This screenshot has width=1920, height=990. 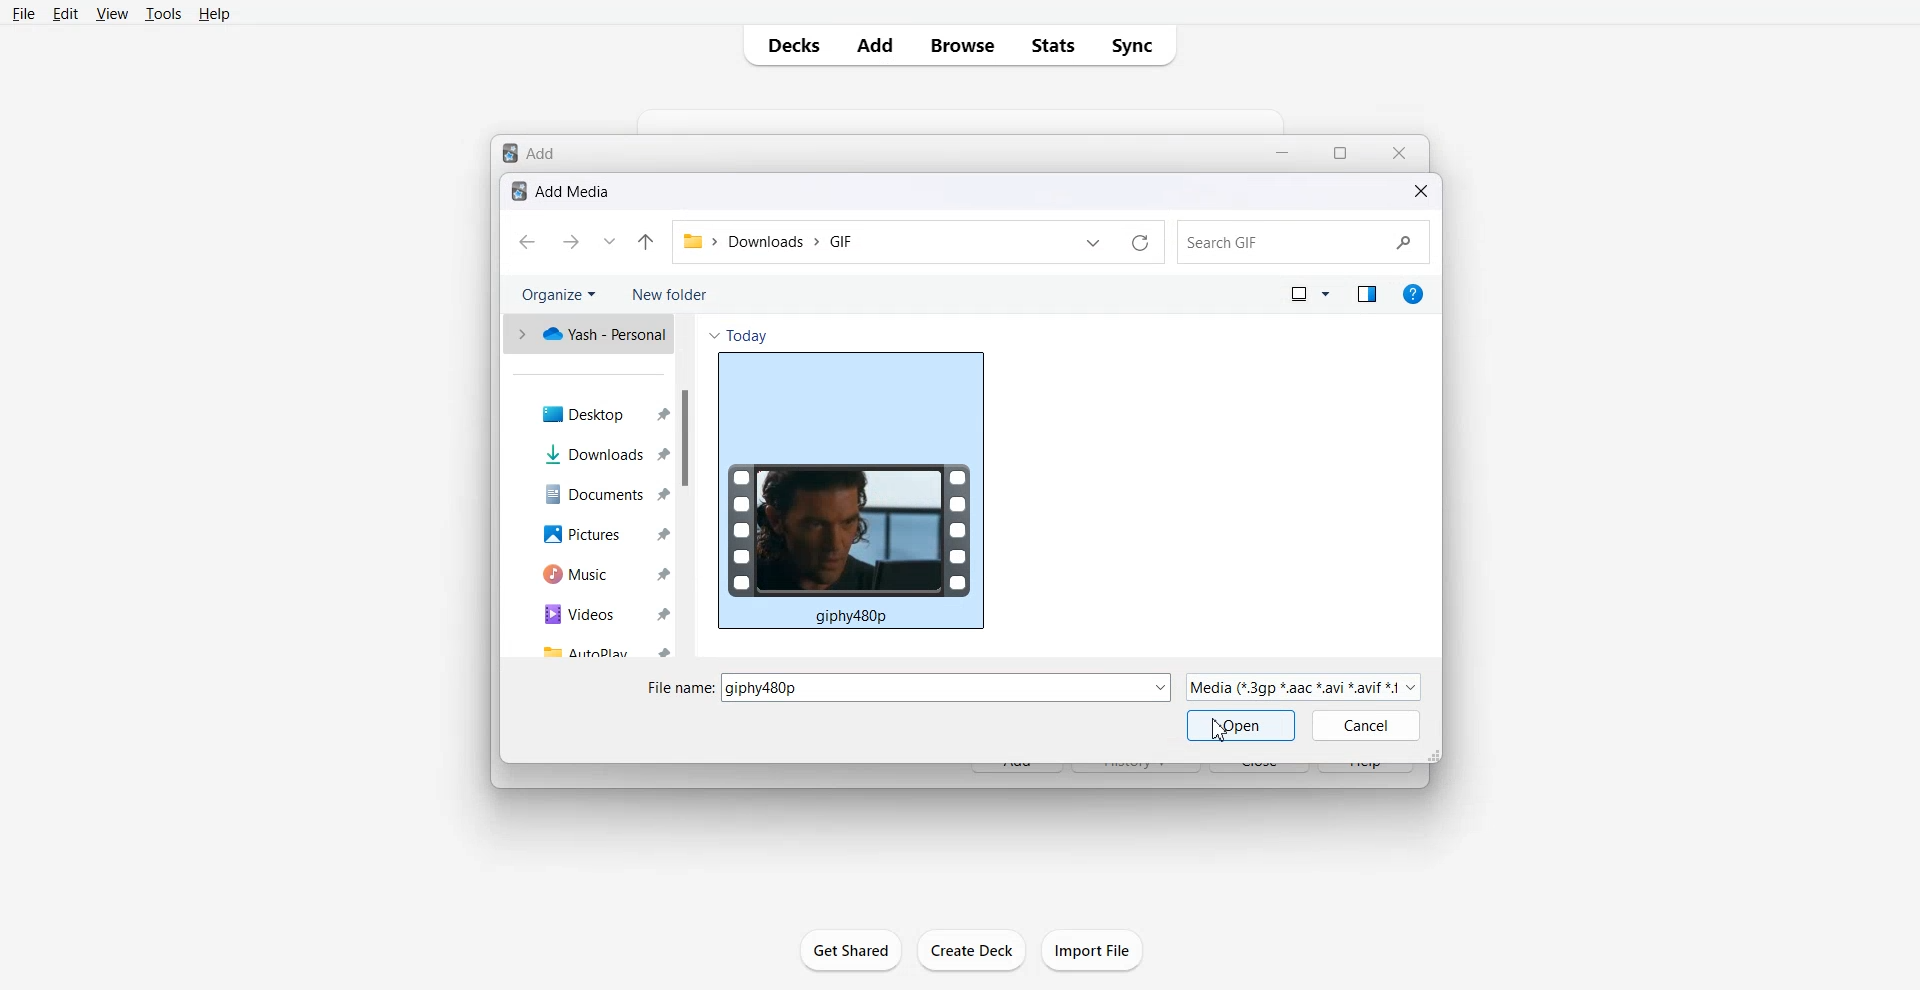 What do you see at coordinates (595, 495) in the screenshot?
I see `Documents` at bounding box center [595, 495].